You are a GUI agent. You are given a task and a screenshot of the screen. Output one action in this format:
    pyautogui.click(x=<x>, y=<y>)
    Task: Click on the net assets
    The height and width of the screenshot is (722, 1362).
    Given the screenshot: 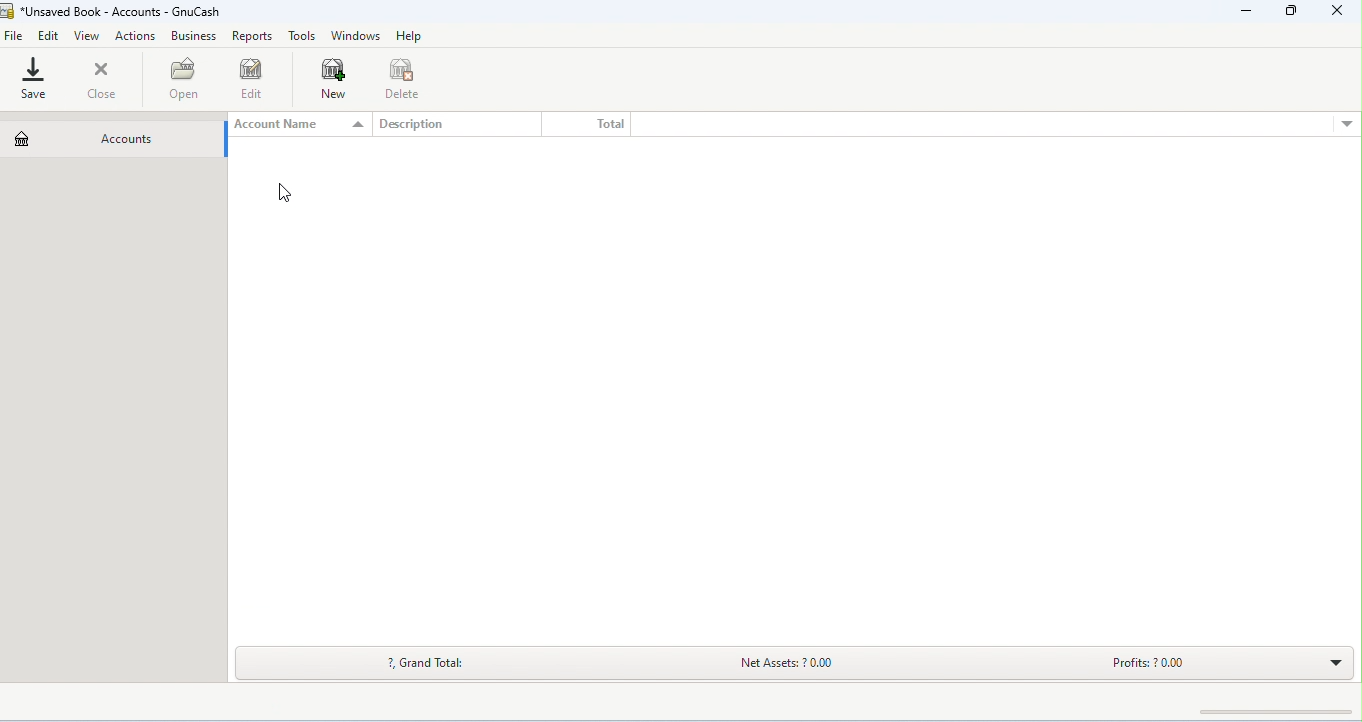 What is the action you would take?
    pyautogui.click(x=812, y=664)
    